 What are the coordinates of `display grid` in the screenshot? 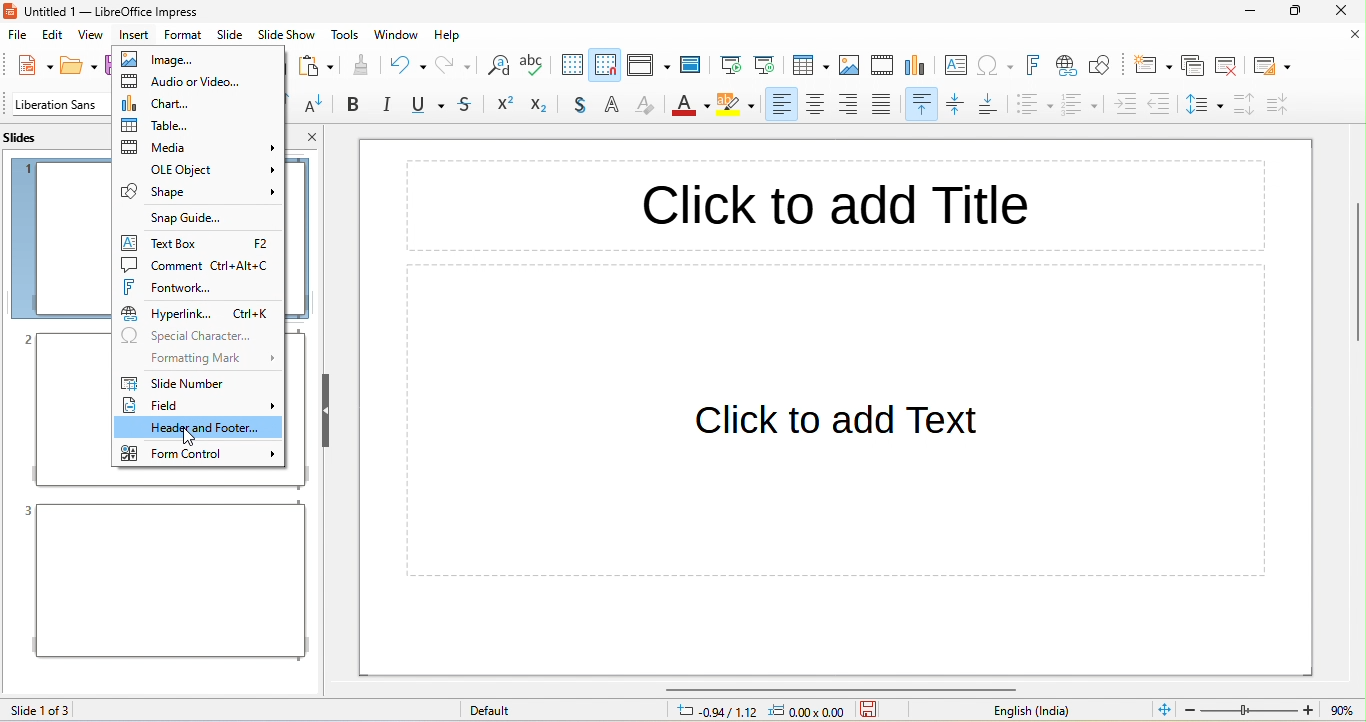 It's located at (570, 65).